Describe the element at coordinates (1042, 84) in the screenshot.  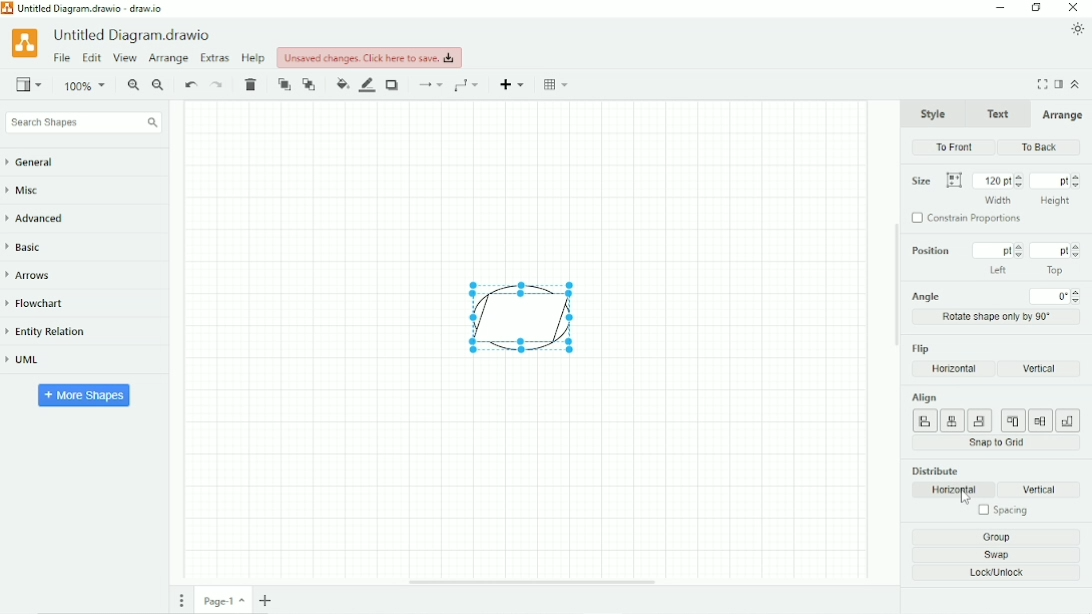
I see `Fullscreen` at that location.